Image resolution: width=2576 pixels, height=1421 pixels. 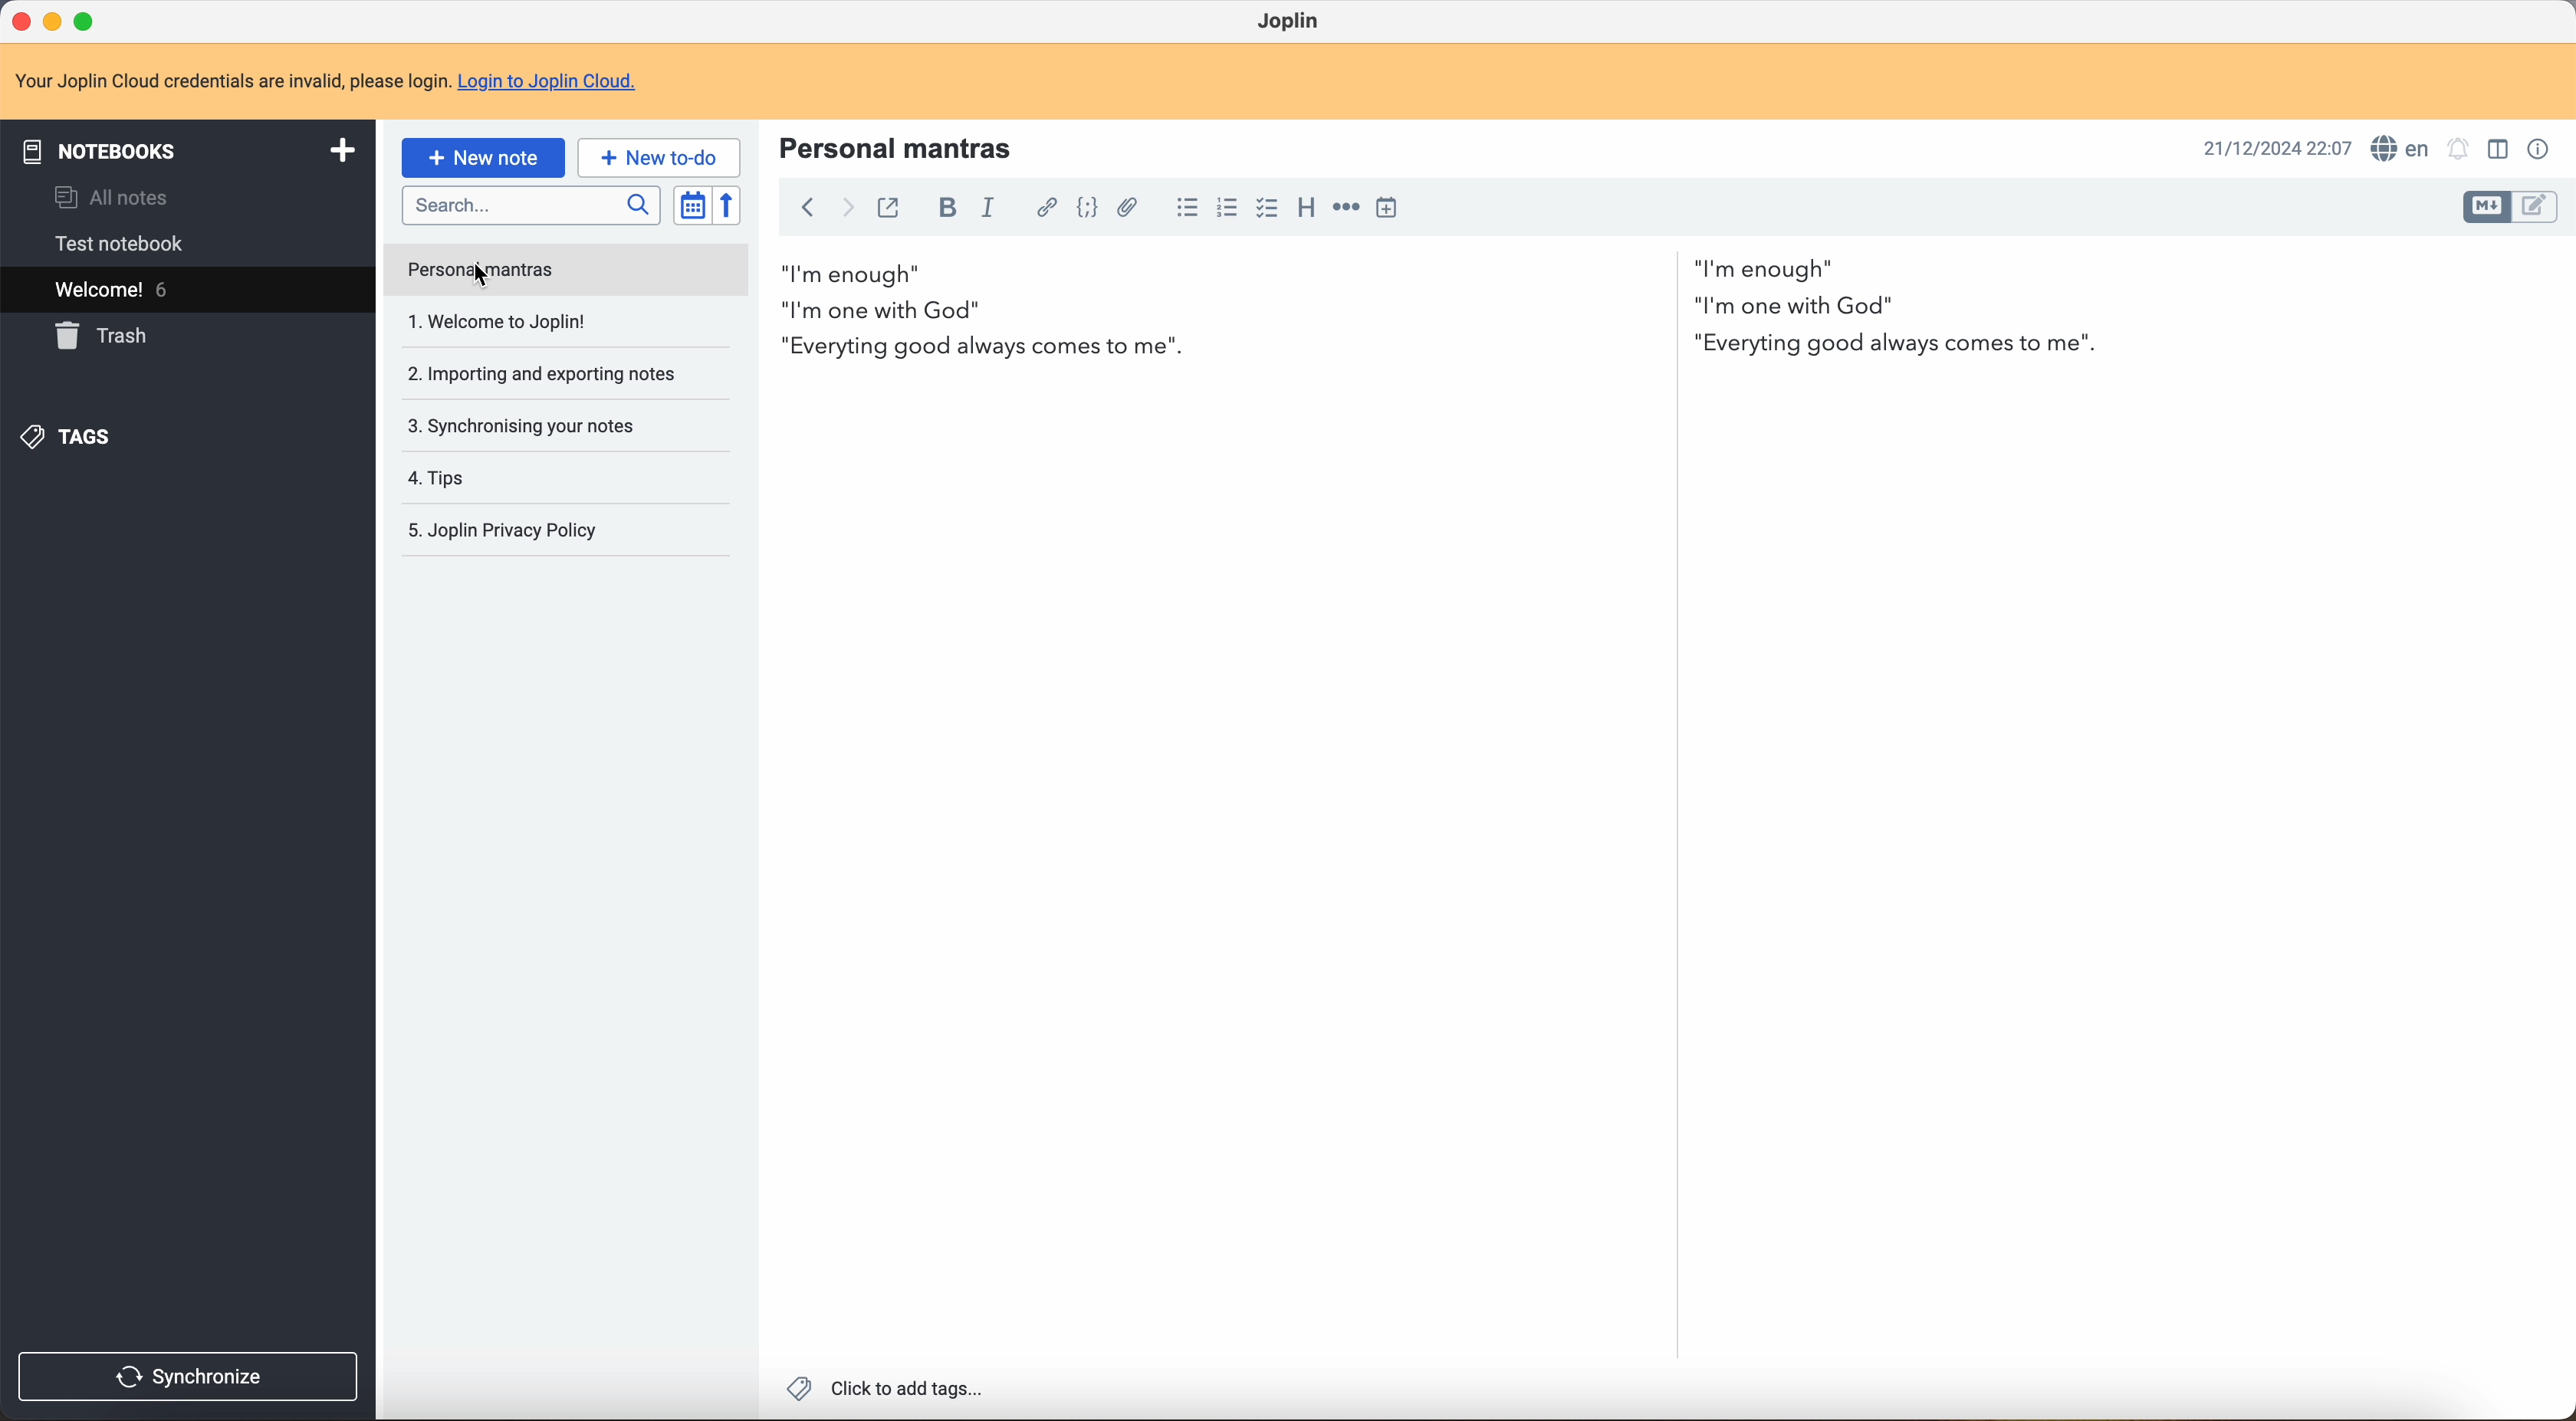 What do you see at coordinates (18, 21) in the screenshot?
I see `close program` at bounding box center [18, 21].